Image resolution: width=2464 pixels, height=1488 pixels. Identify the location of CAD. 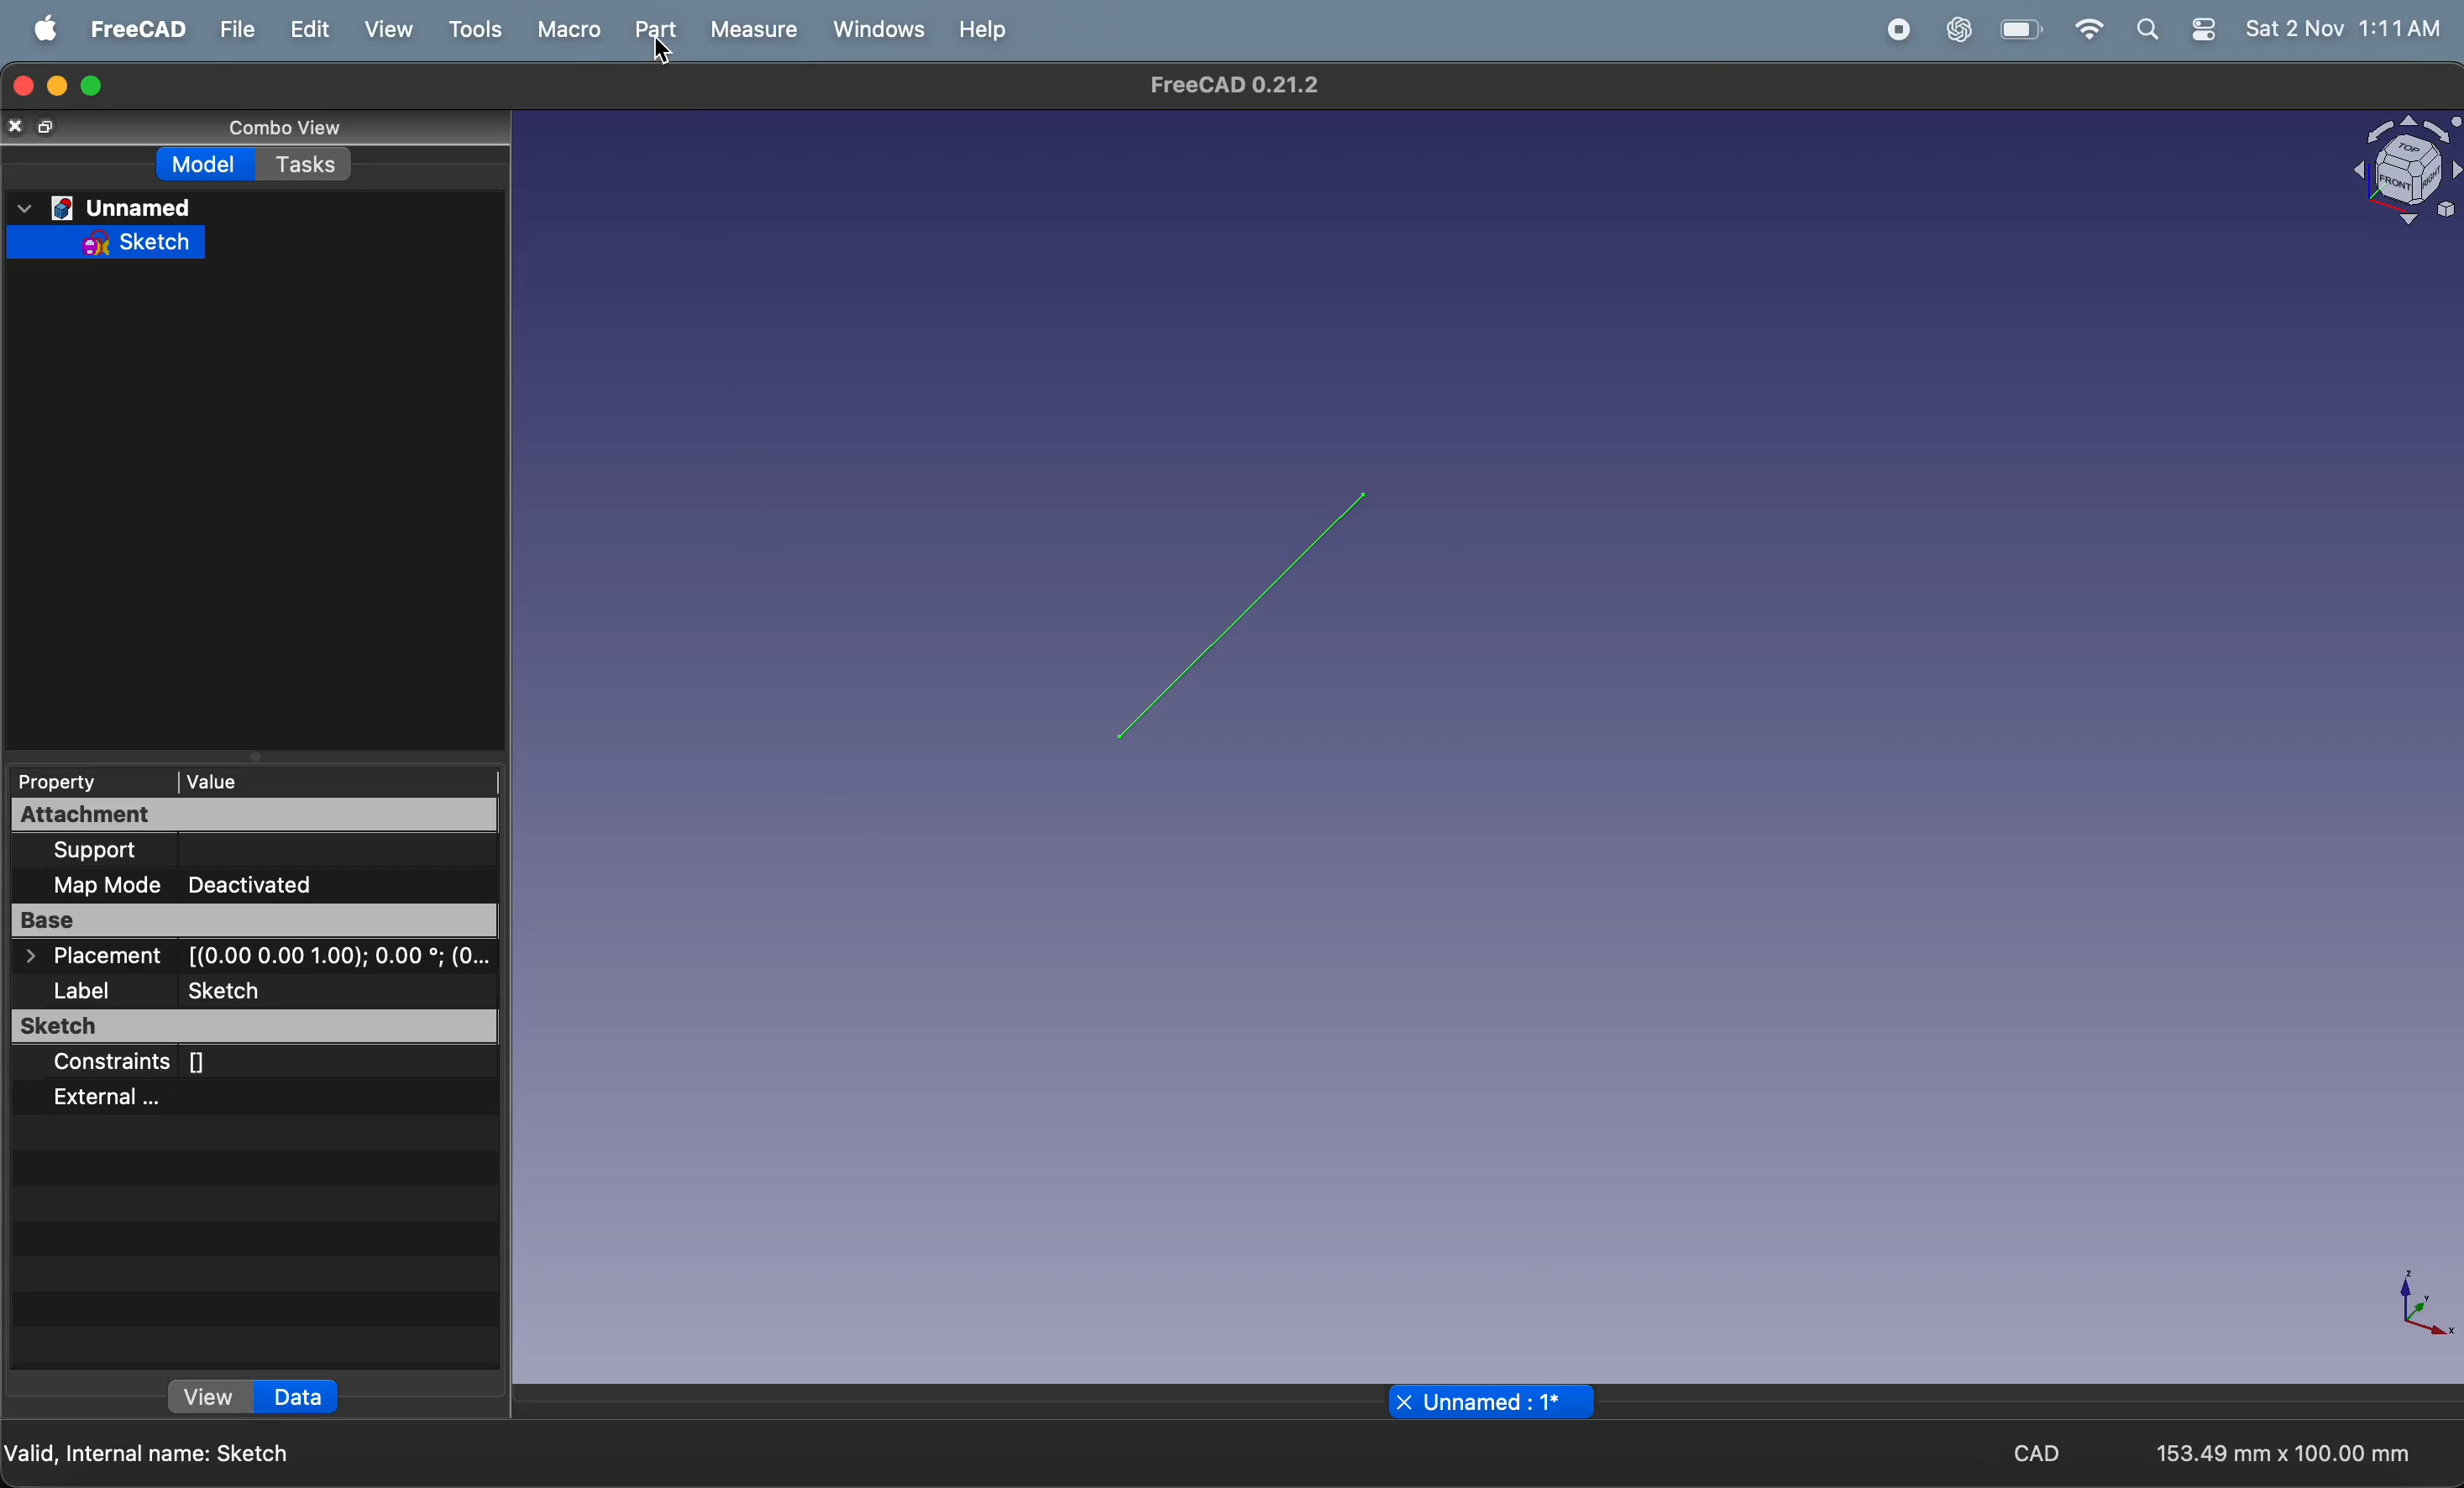
(2038, 1454).